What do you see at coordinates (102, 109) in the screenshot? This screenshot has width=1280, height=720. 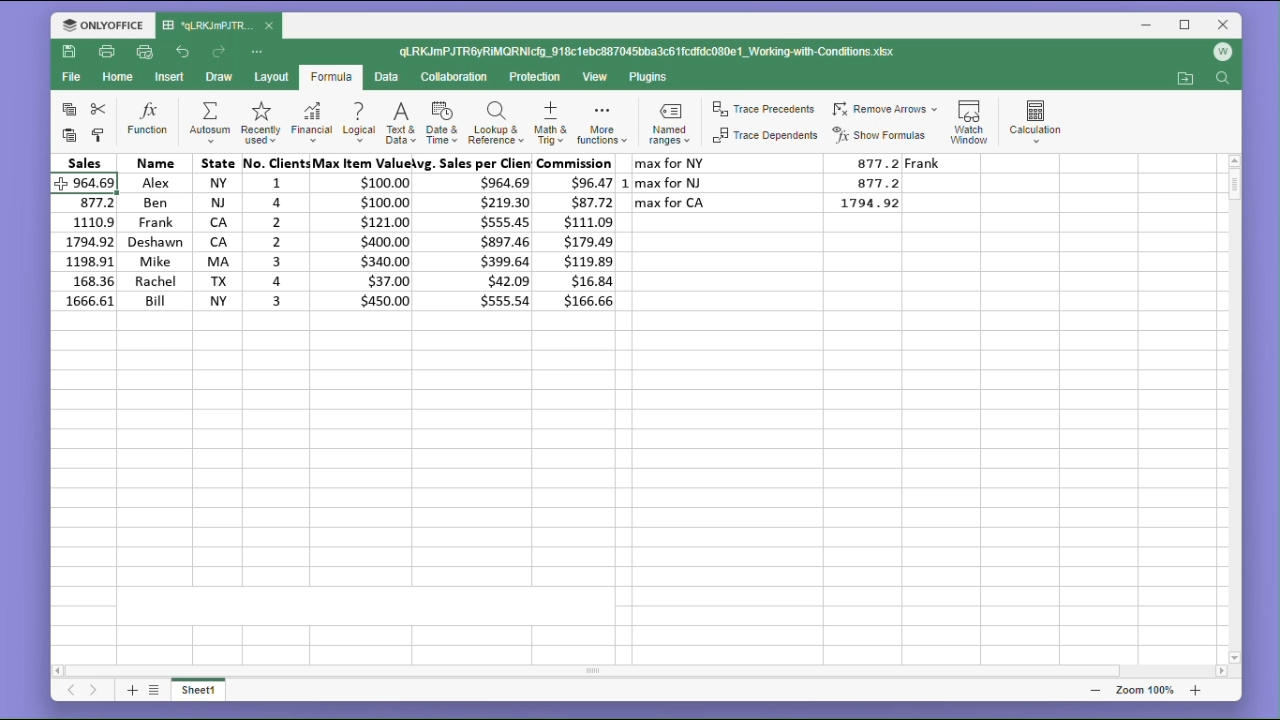 I see `cut` at bounding box center [102, 109].